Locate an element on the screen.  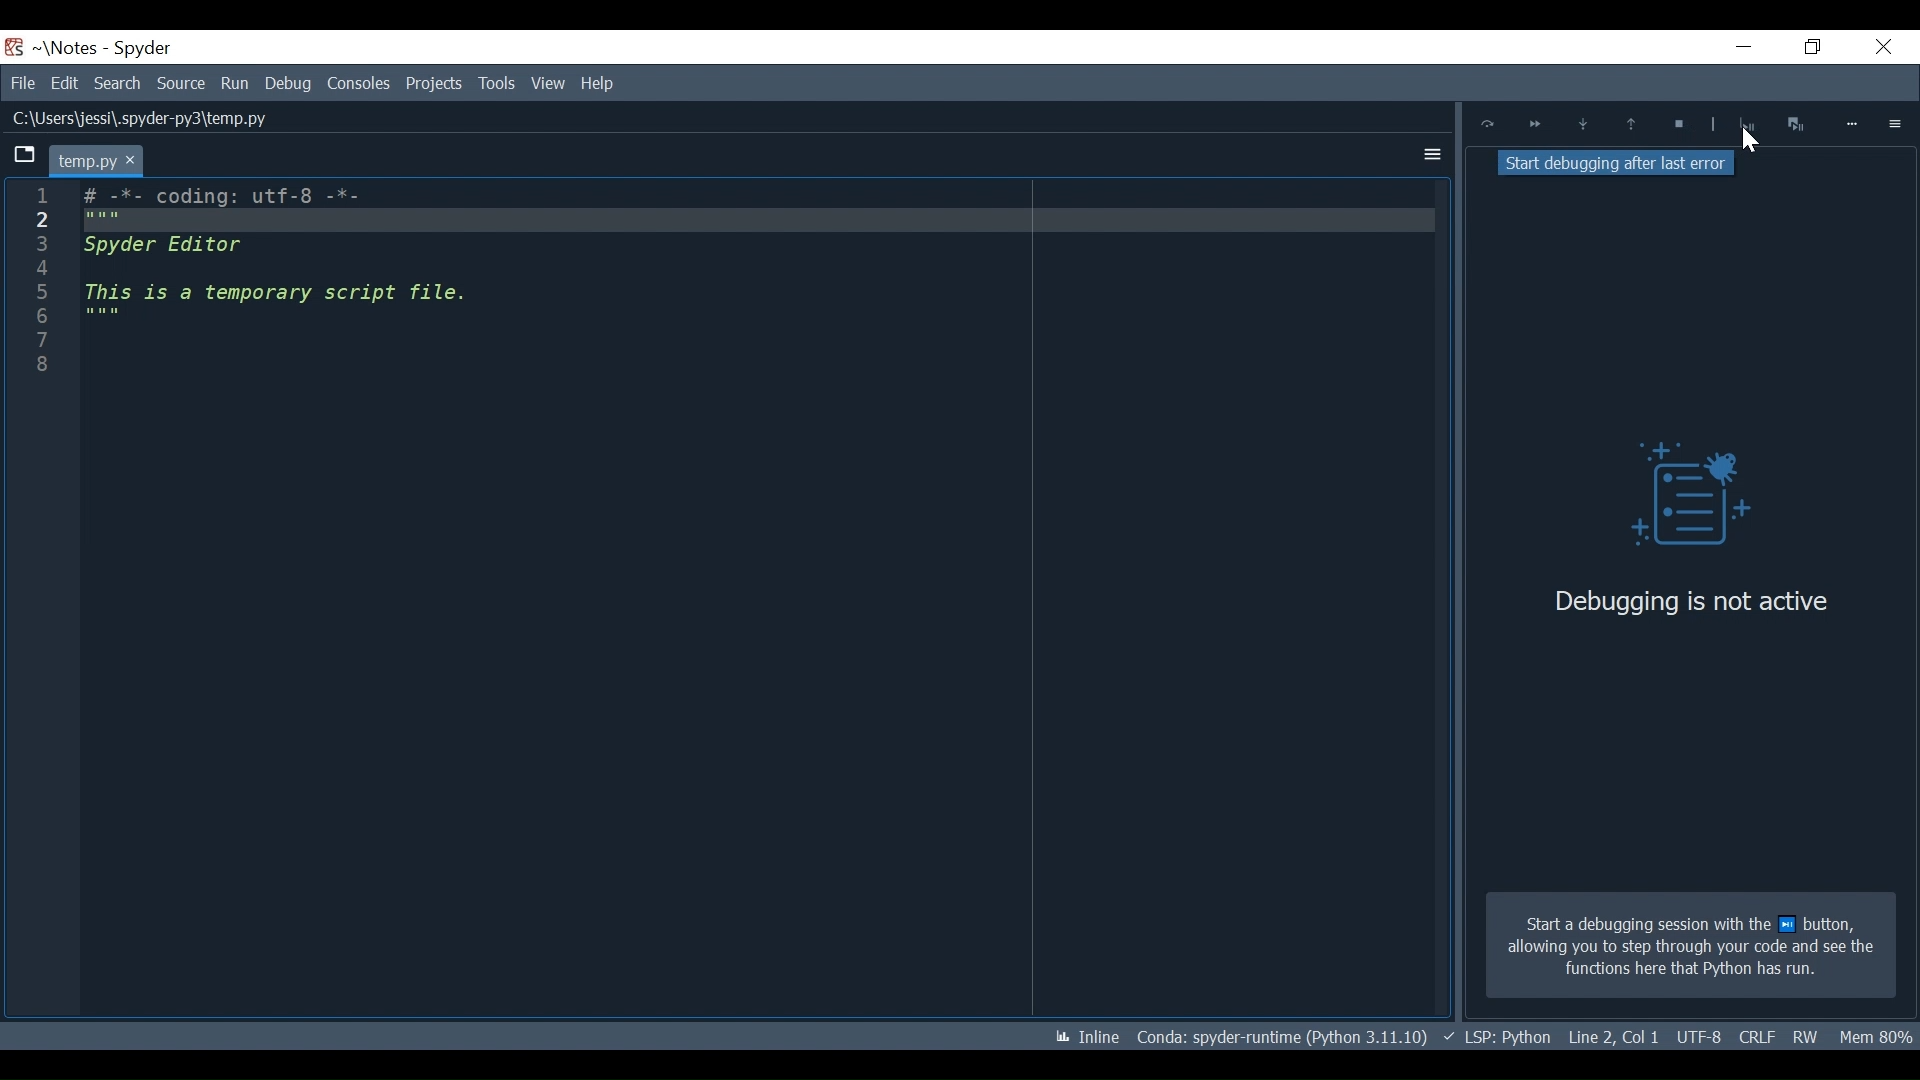
Start a debugging session with the next button allowing you to step through your code and see the functions here that Python has run is located at coordinates (1690, 946).